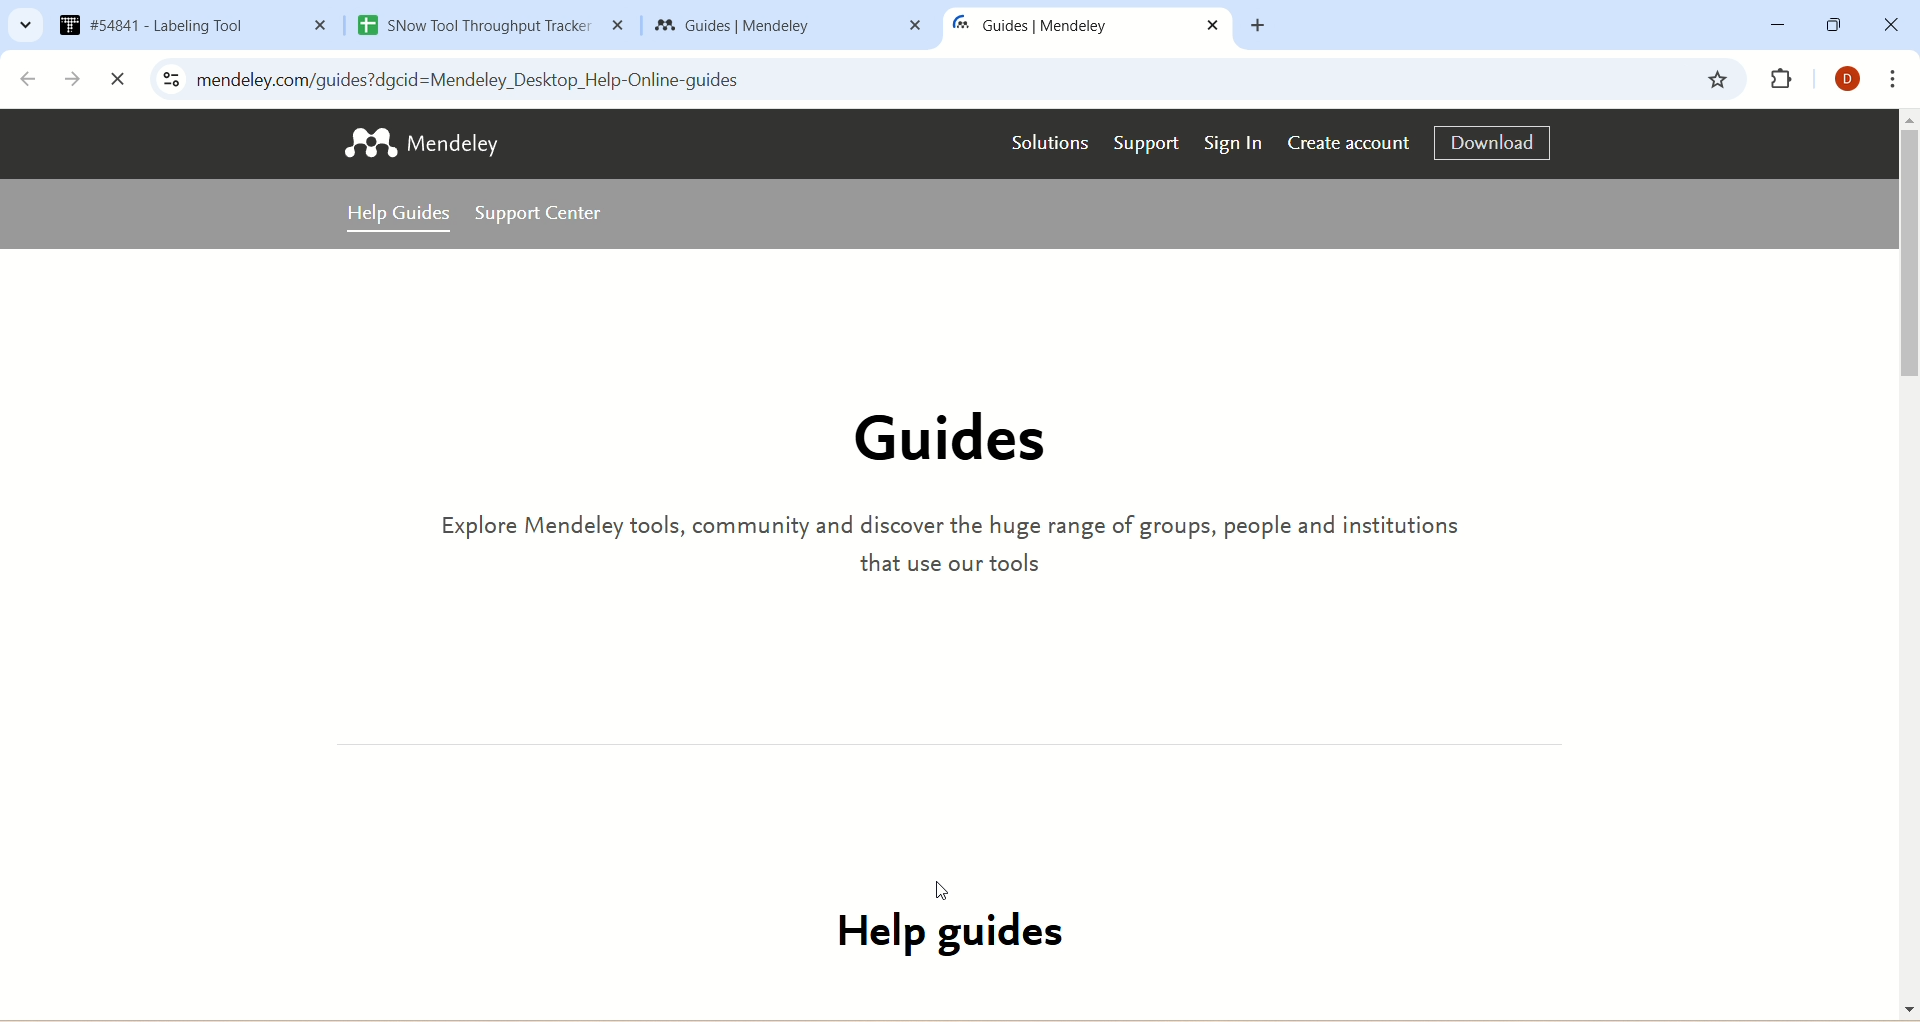 Image resolution: width=1920 pixels, height=1022 pixels. What do you see at coordinates (1264, 27) in the screenshot?
I see `new tab` at bounding box center [1264, 27].